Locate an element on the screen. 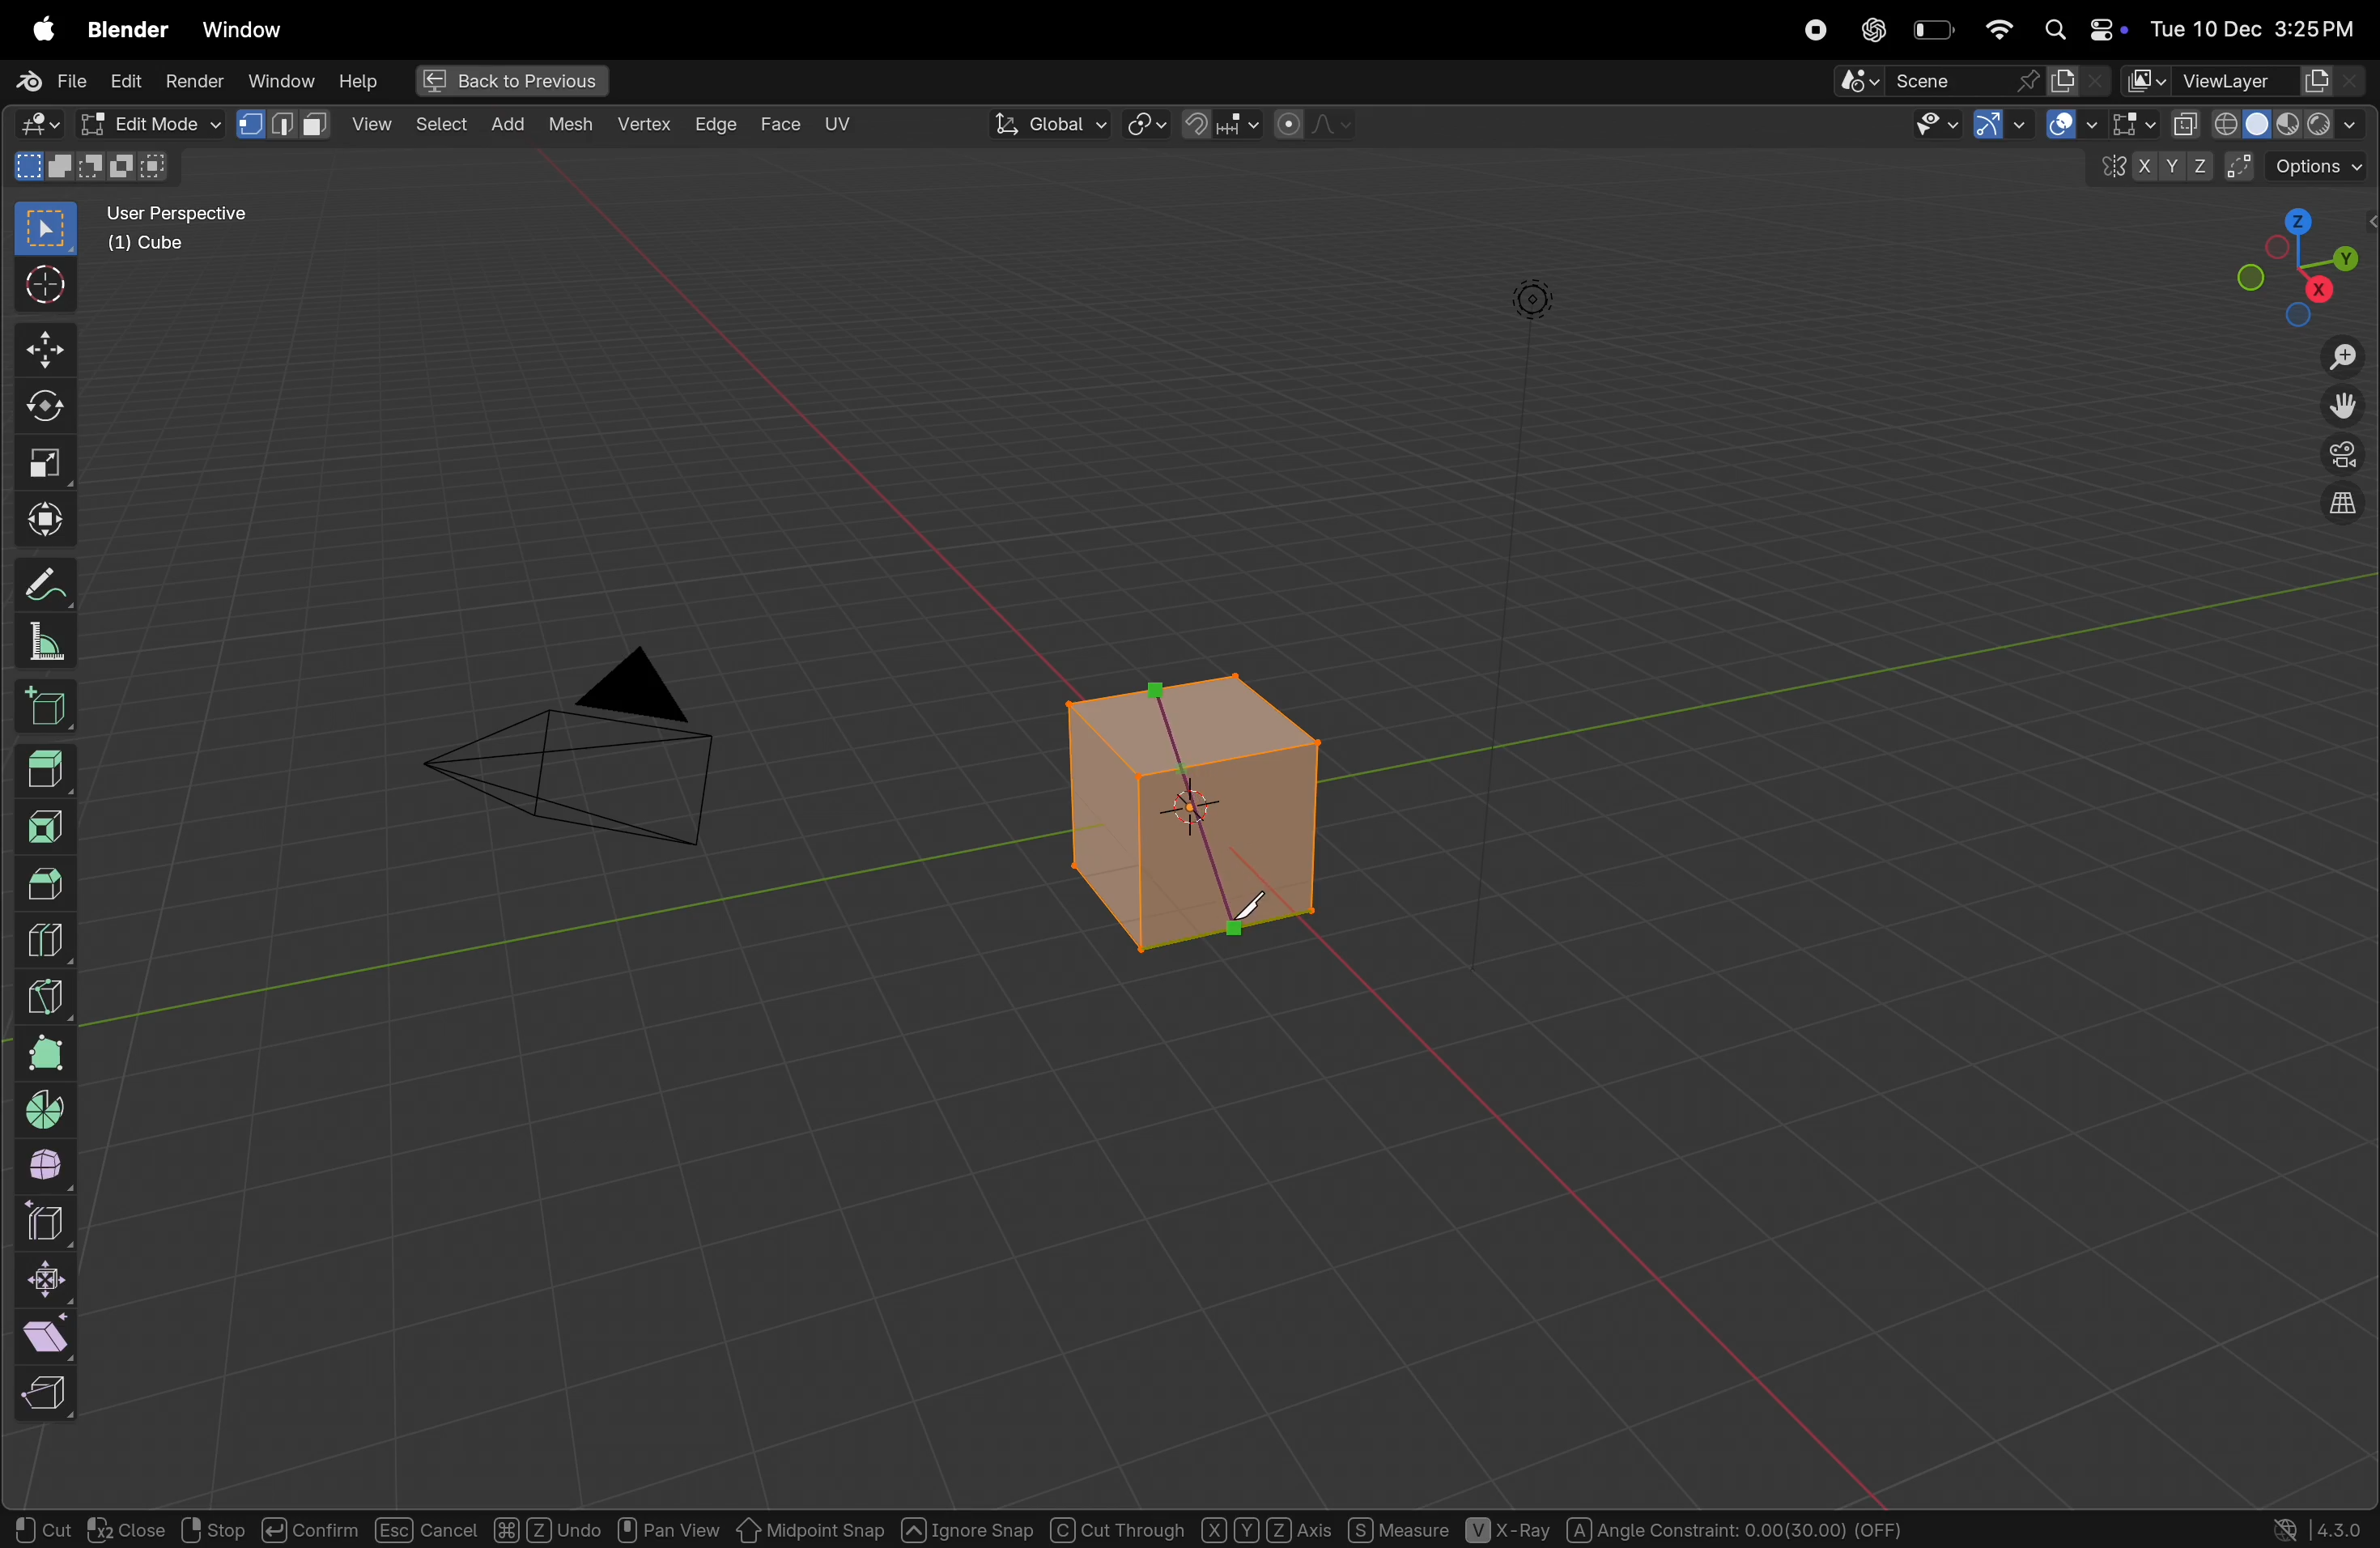 This screenshot has width=2380, height=1548. proportional objects is located at coordinates (1315, 125).